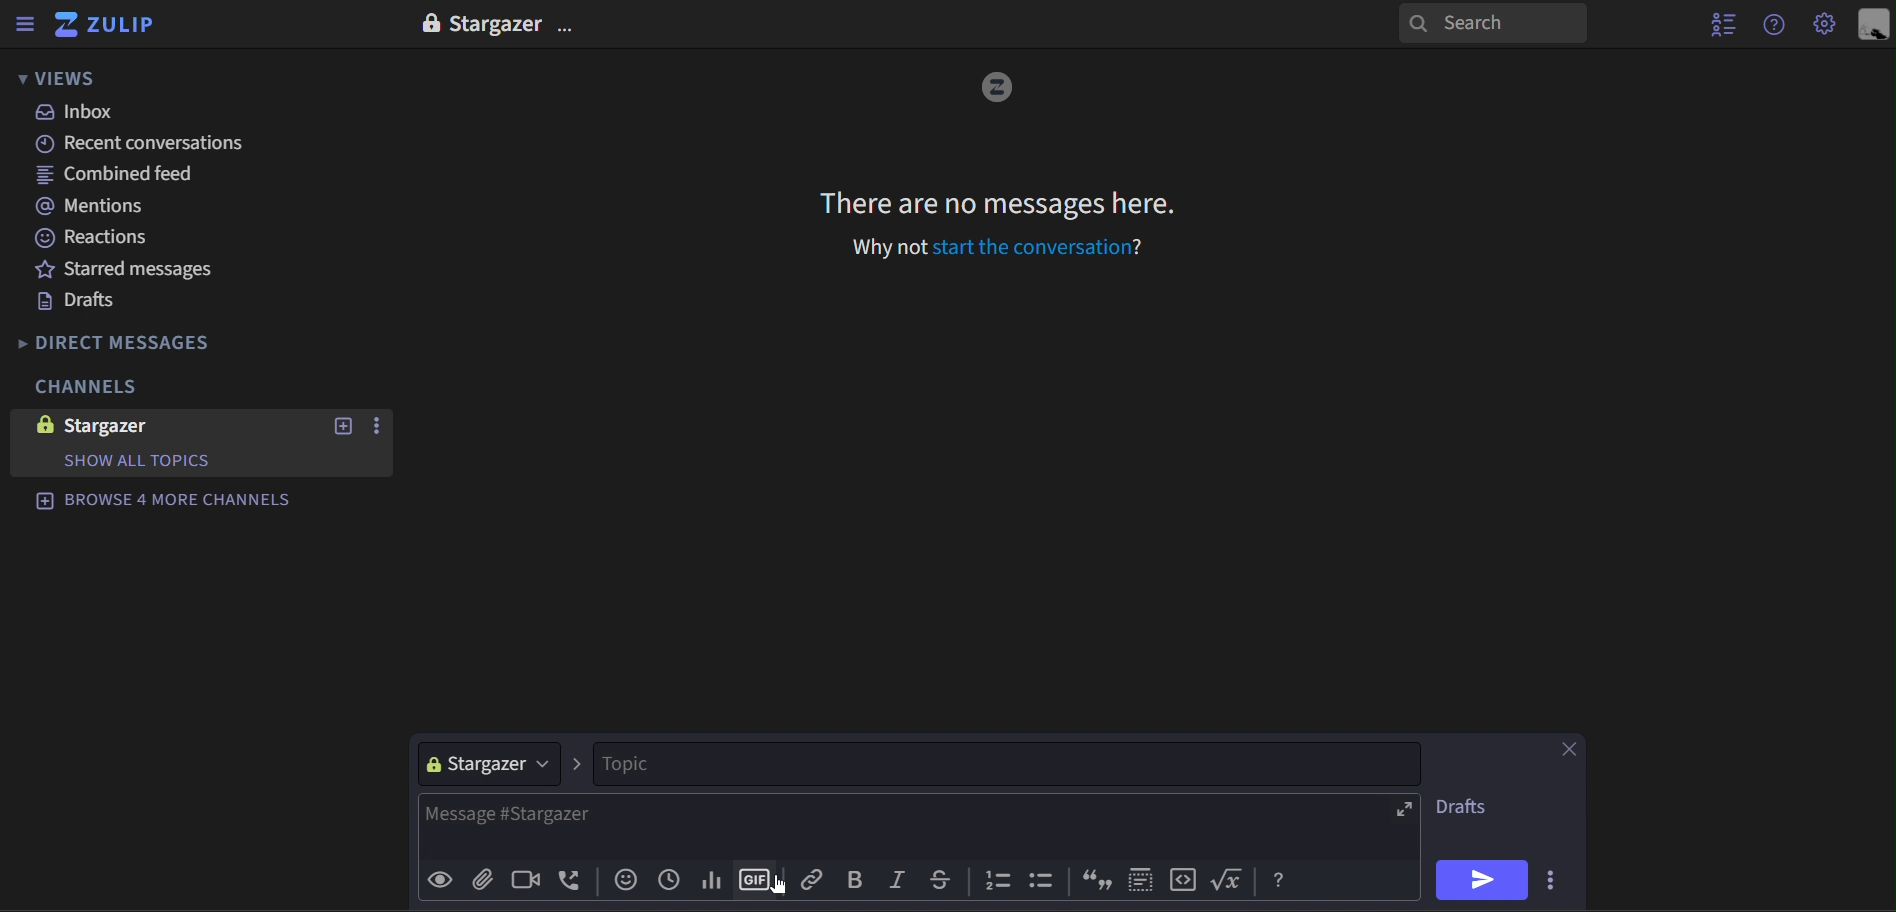 The image size is (1896, 912). What do you see at coordinates (534, 882) in the screenshot?
I see `add video call` at bounding box center [534, 882].